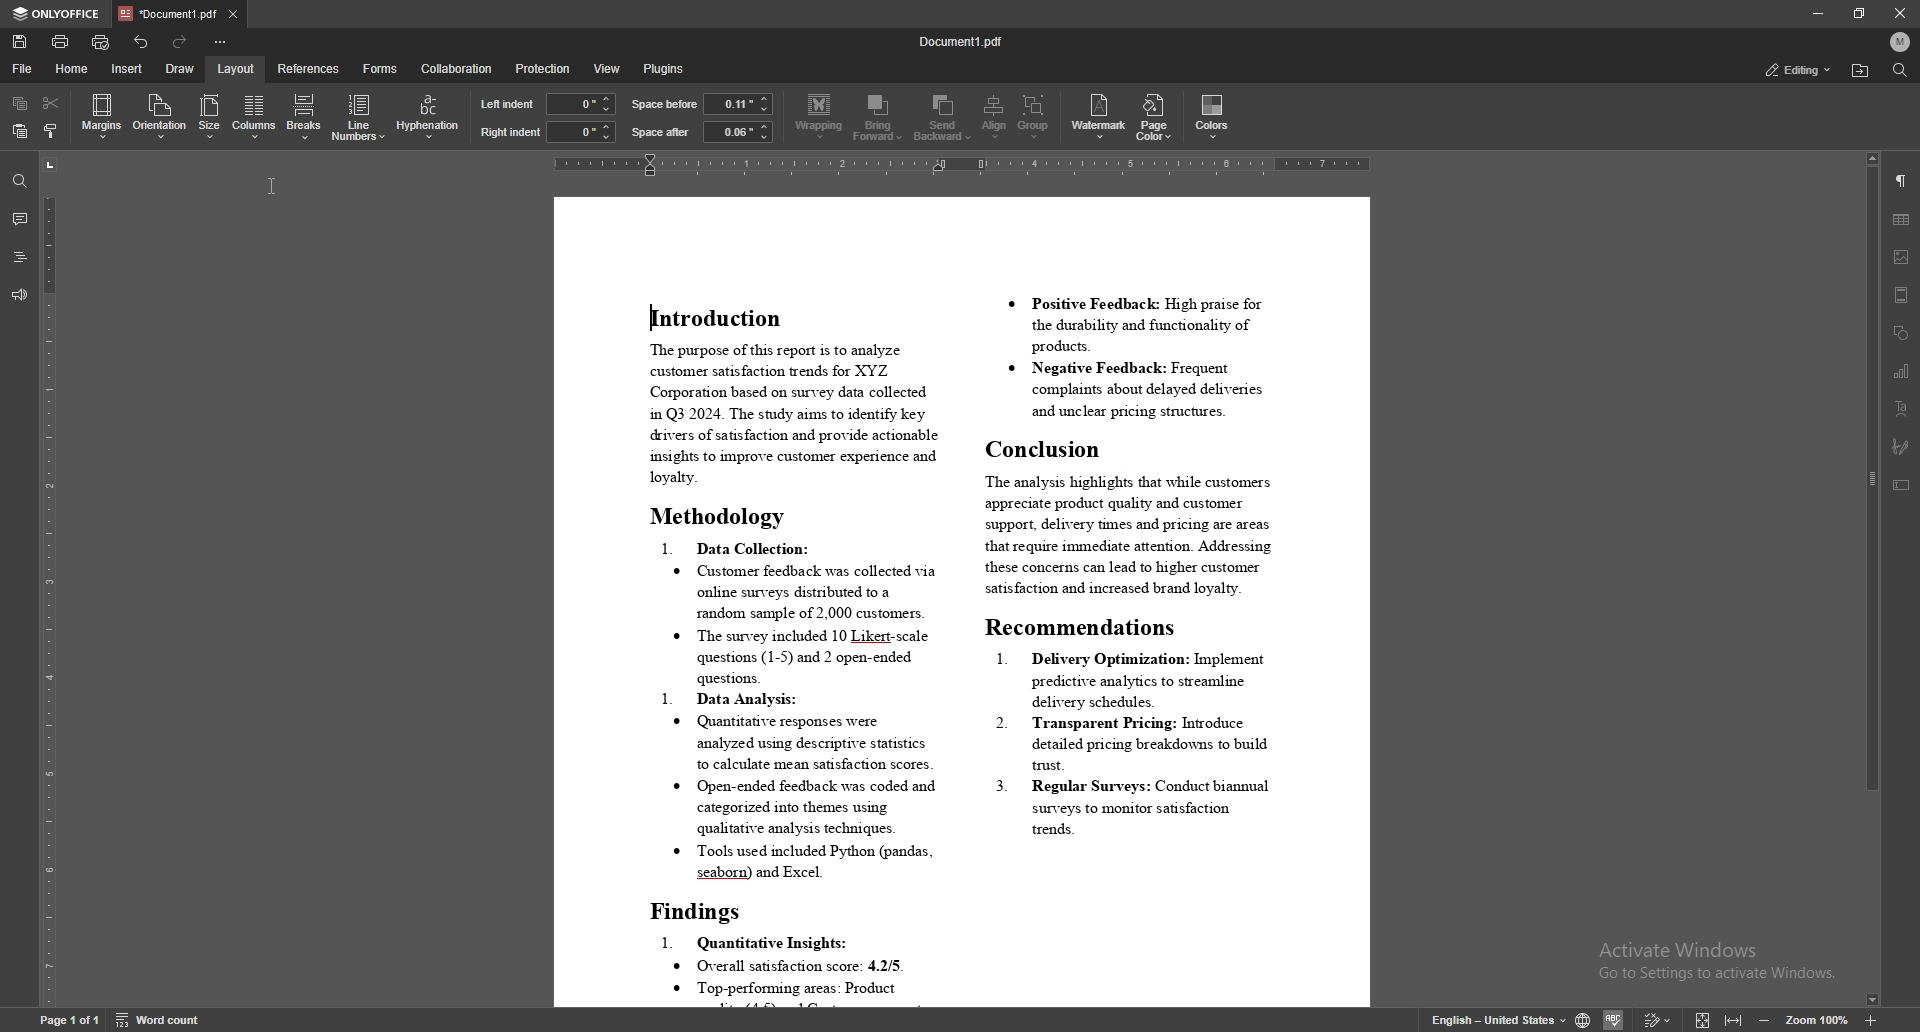 This screenshot has width=1920, height=1032. I want to click on chart, so click(1902, 370).